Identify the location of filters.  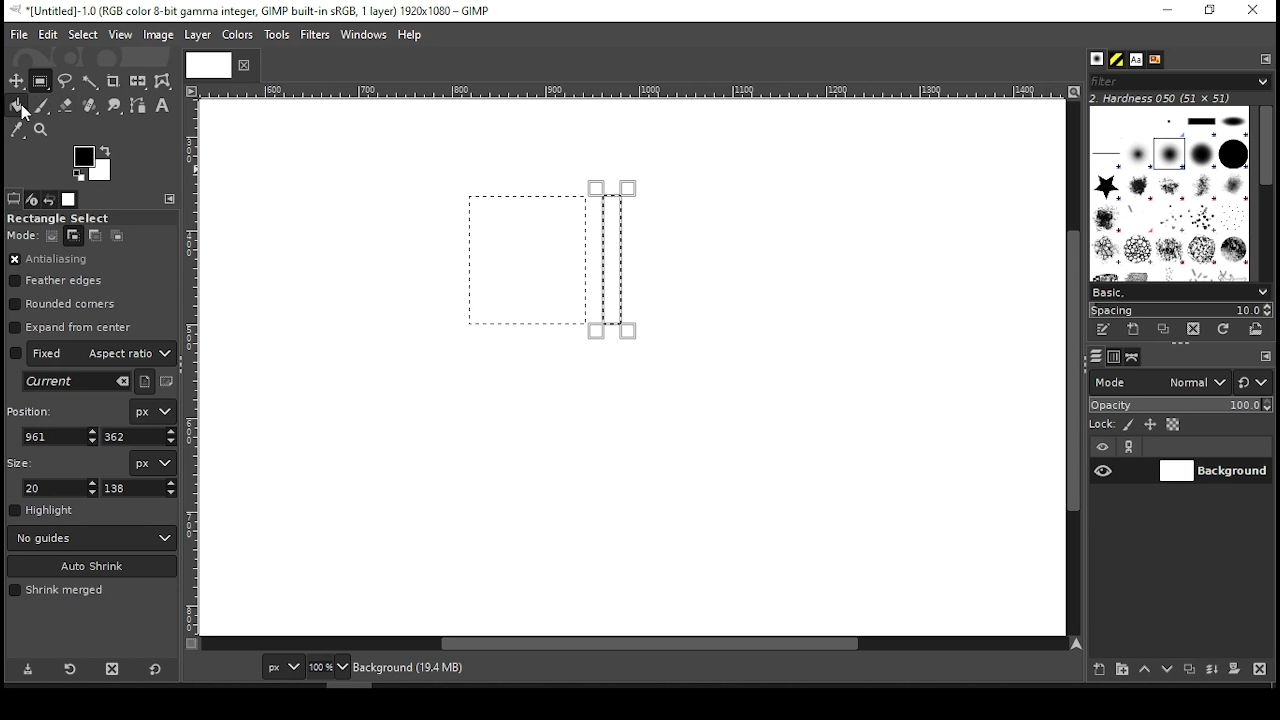
(318, 35).